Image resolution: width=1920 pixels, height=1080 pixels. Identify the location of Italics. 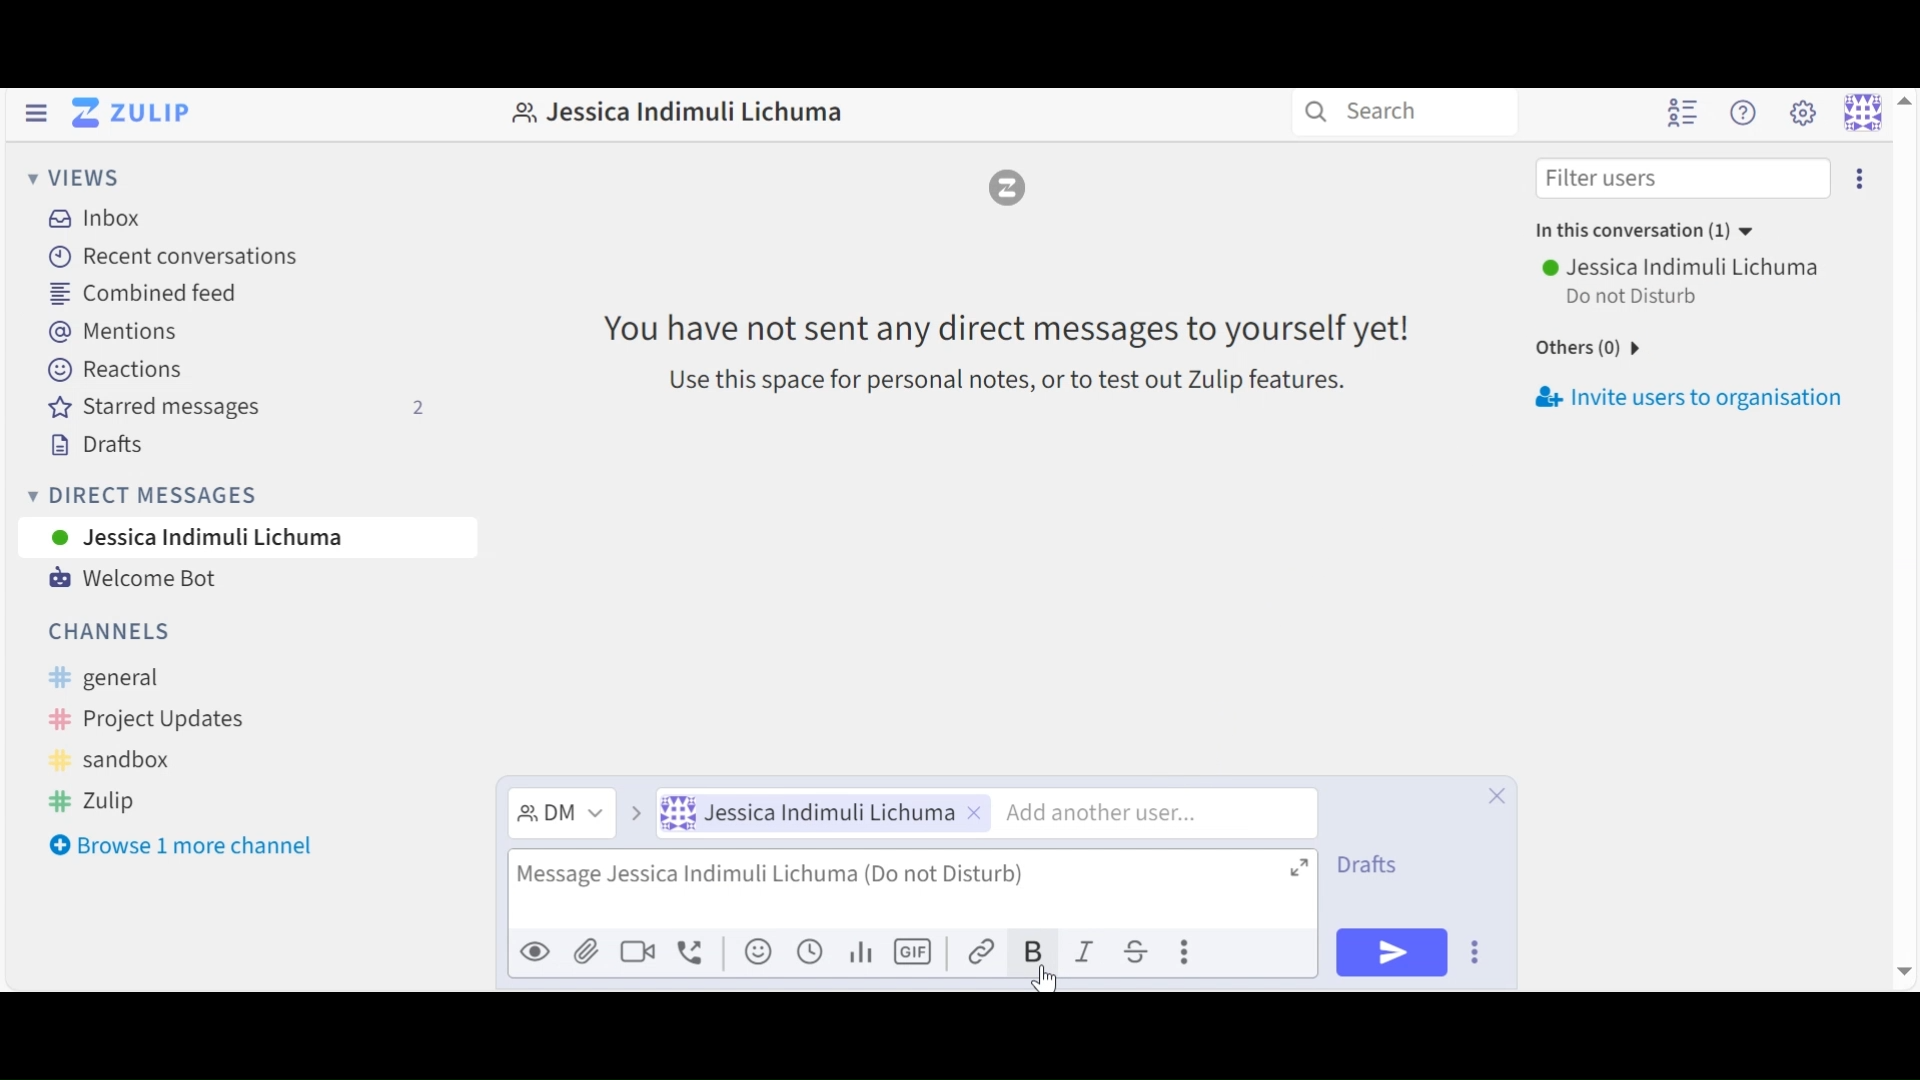
(1091, 951).